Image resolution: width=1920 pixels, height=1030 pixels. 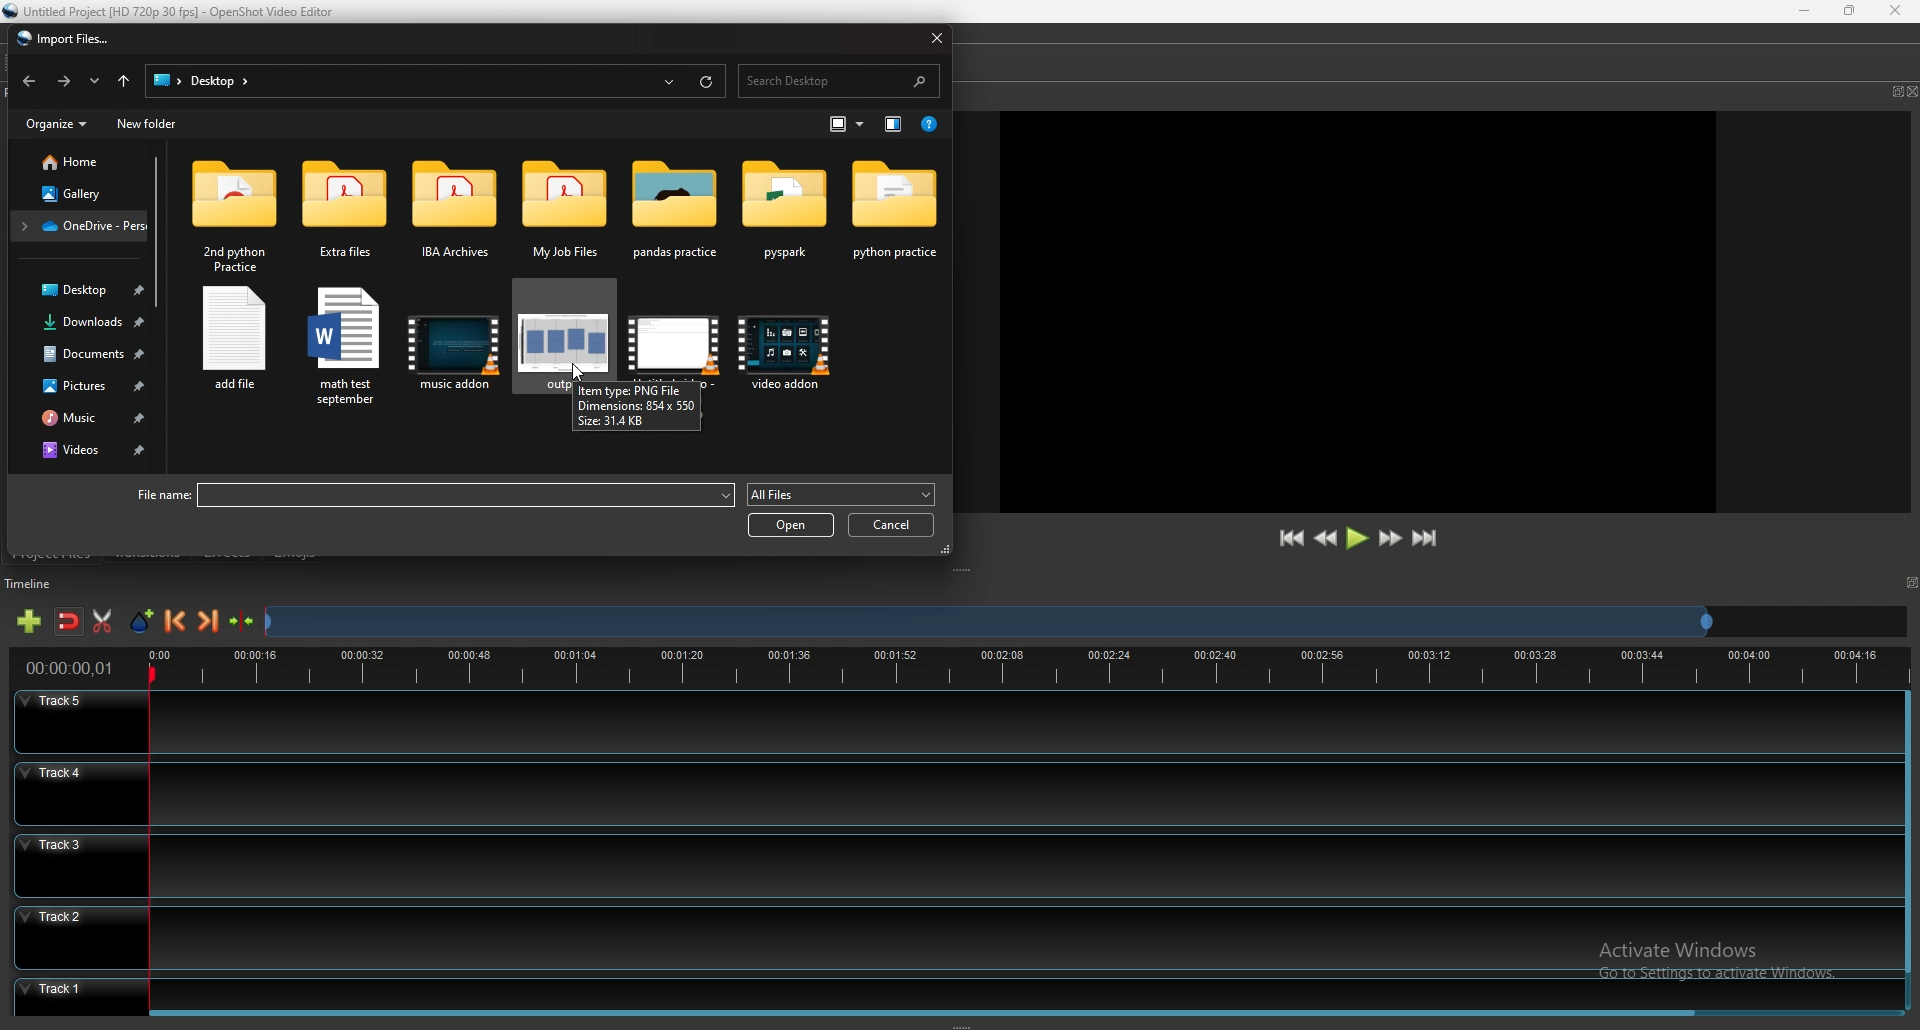 I want to click on all files, so click(x=842, y=495).